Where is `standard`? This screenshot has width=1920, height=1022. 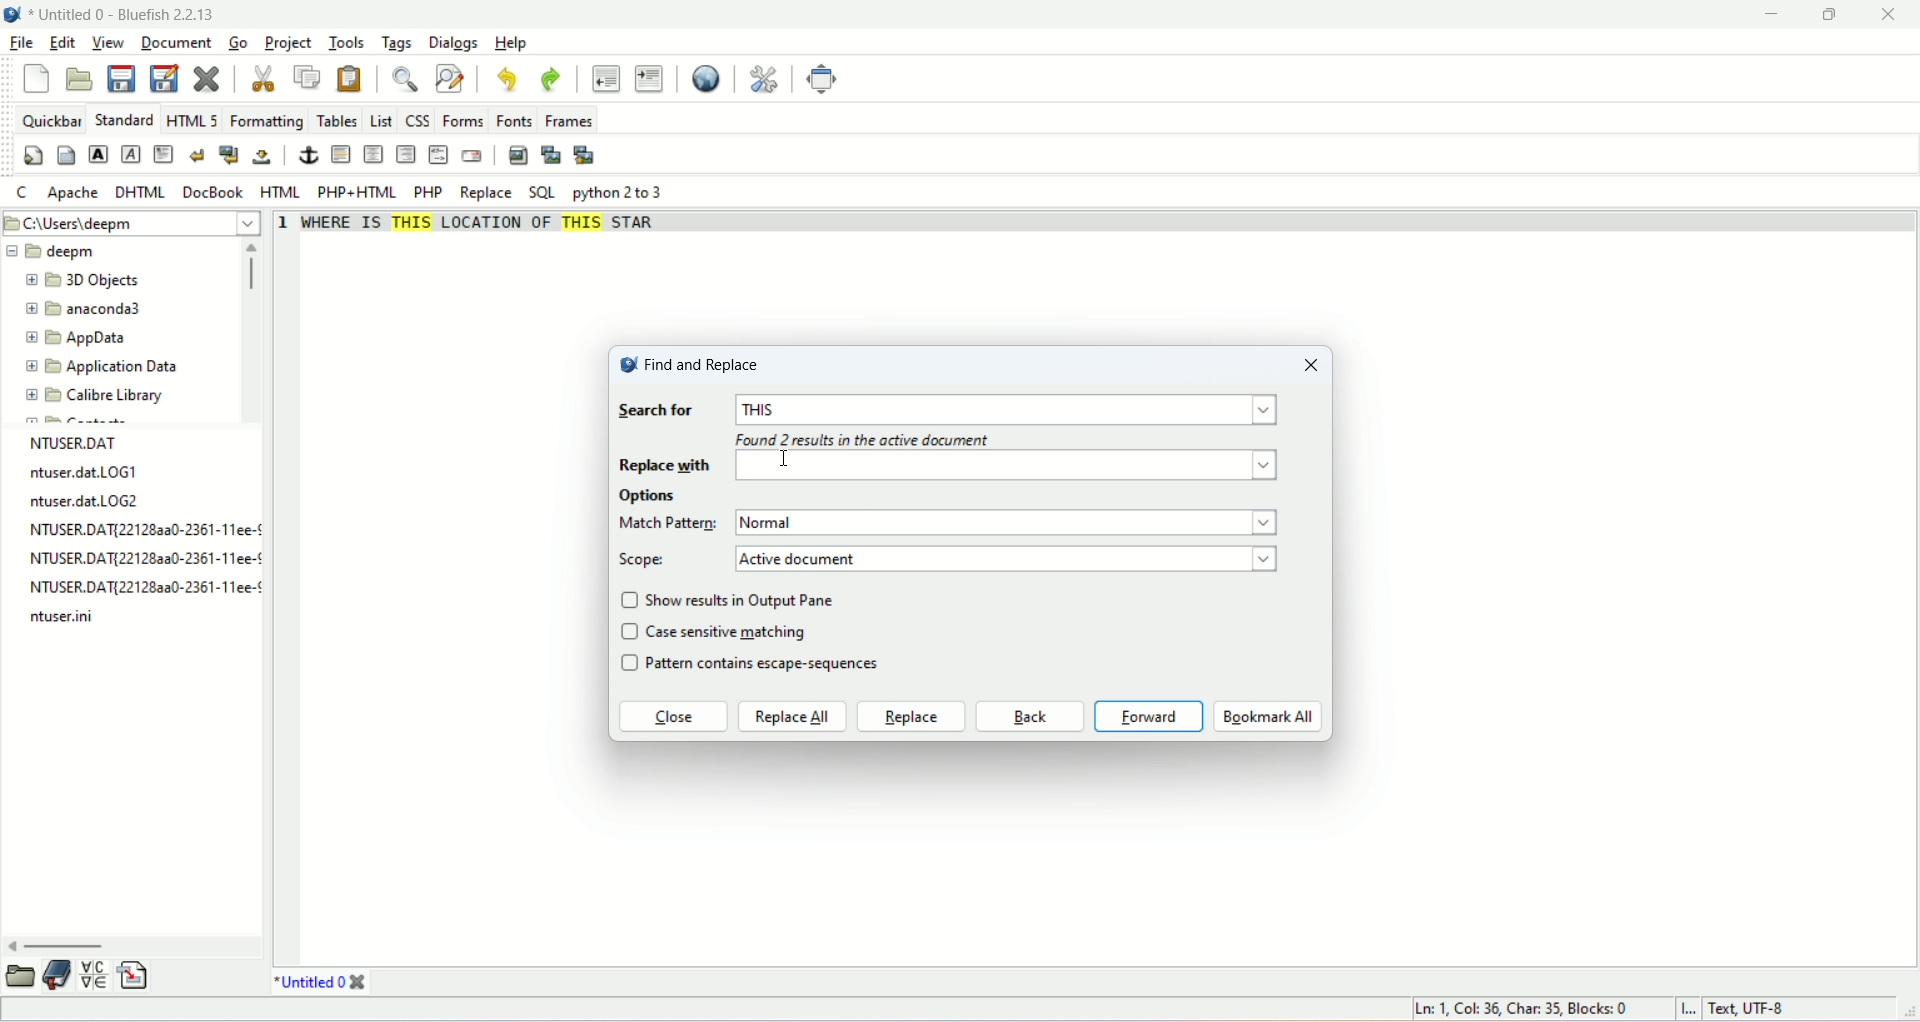 standard is located at coordinates (122, 119).